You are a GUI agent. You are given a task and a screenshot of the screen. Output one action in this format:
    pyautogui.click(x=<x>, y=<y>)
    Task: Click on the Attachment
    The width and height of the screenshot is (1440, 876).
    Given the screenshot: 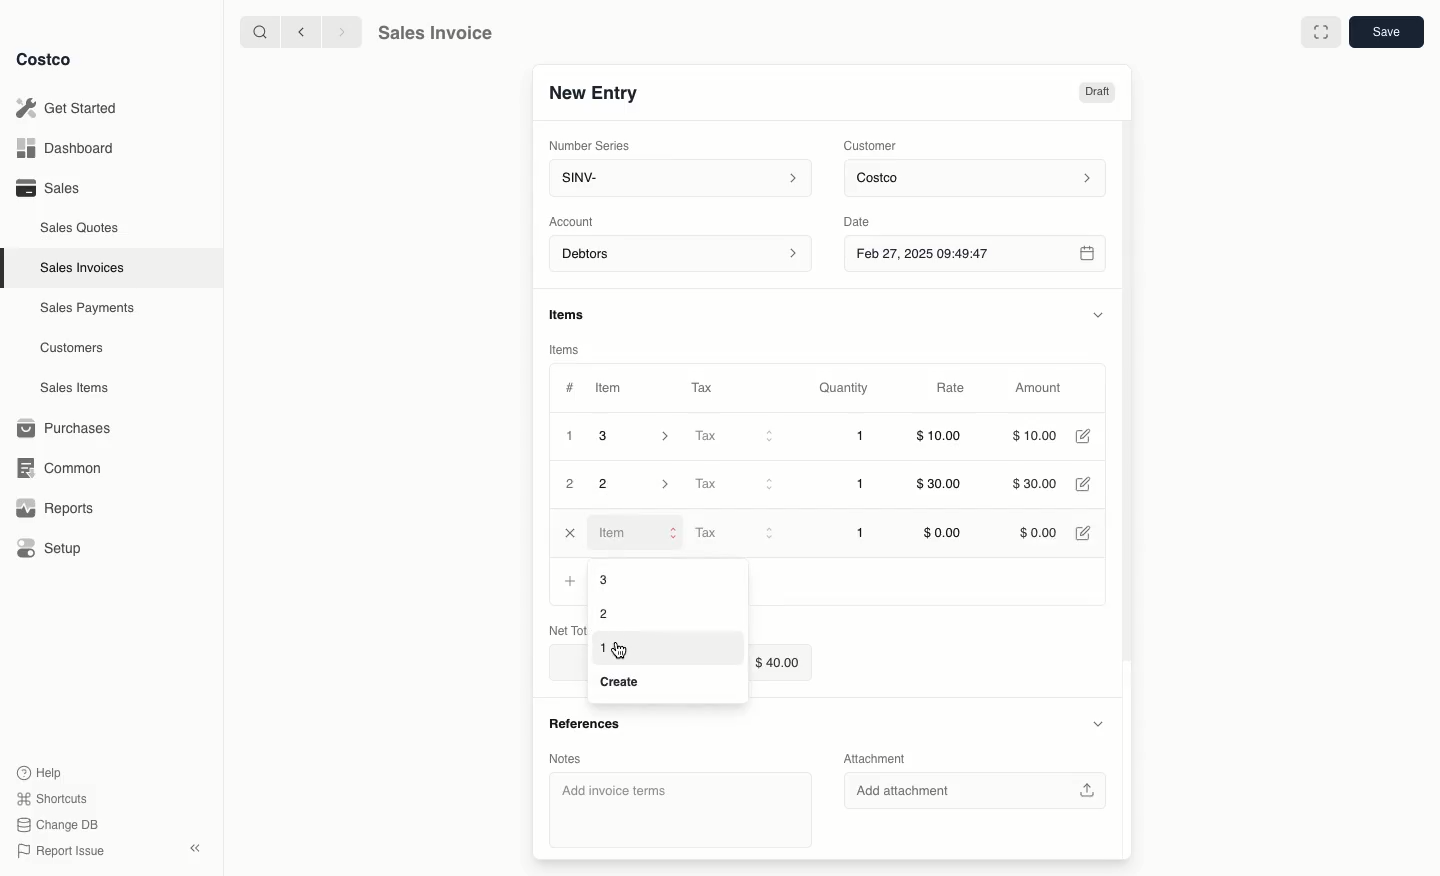 What is the action you would take?
    pyautogui.click(x=880, y=757)
    